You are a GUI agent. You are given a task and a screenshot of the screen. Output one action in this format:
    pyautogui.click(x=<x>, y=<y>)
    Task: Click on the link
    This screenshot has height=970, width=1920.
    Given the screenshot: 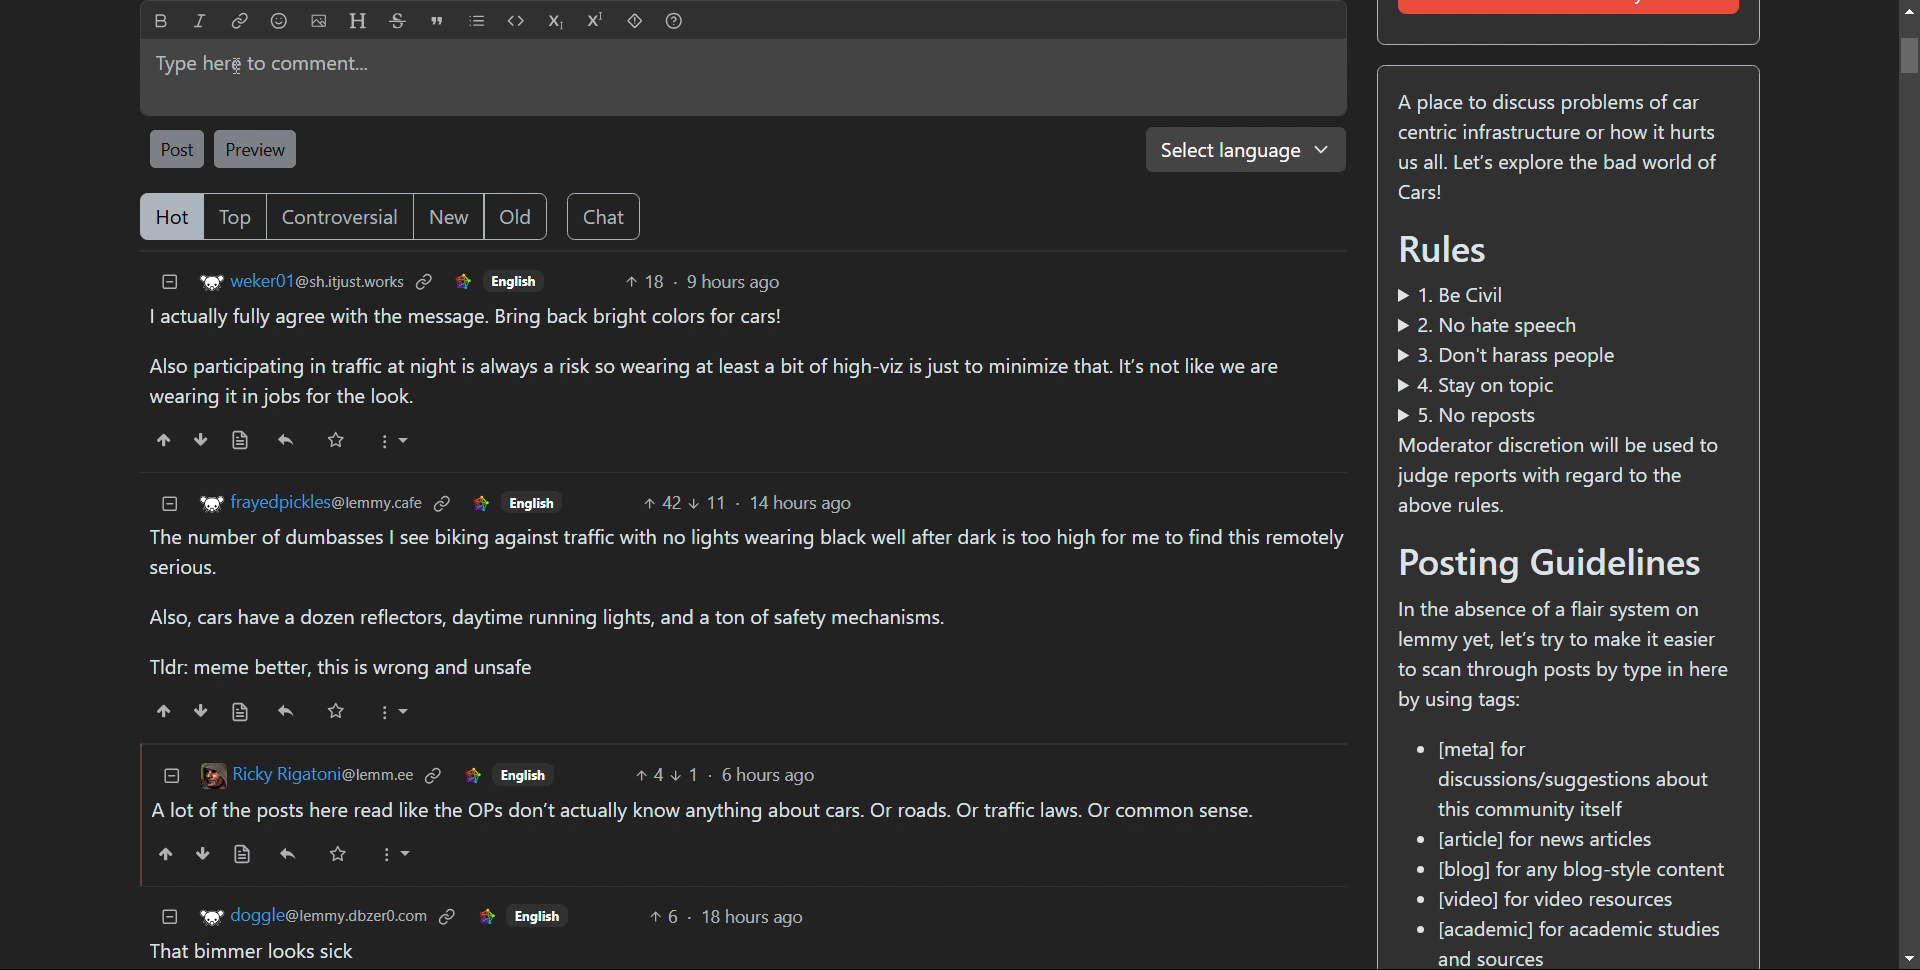 What is the action you would take?
    pyautogui.click(x=485, y=915)
    